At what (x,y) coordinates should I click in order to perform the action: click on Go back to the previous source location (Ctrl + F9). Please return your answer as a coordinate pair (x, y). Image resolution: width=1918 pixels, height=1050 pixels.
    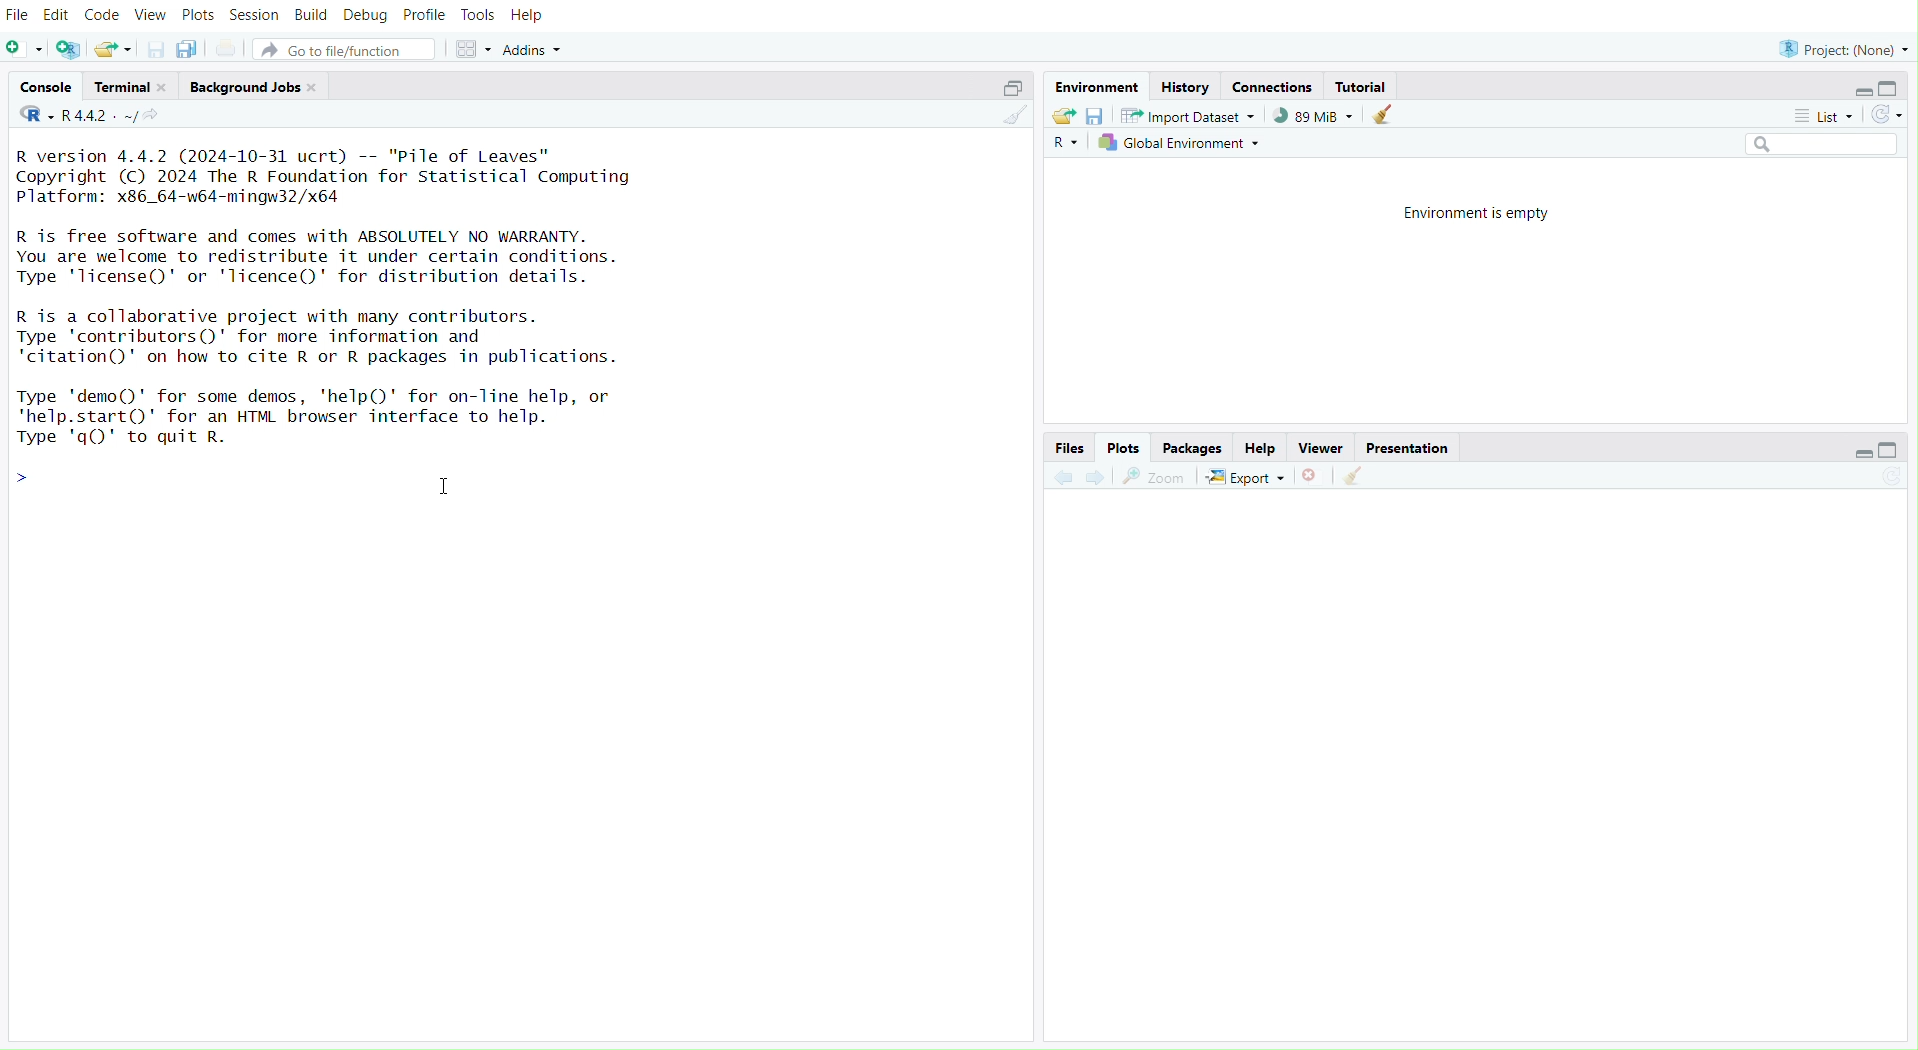
    Looking at the image, I should click on (1062, 477).